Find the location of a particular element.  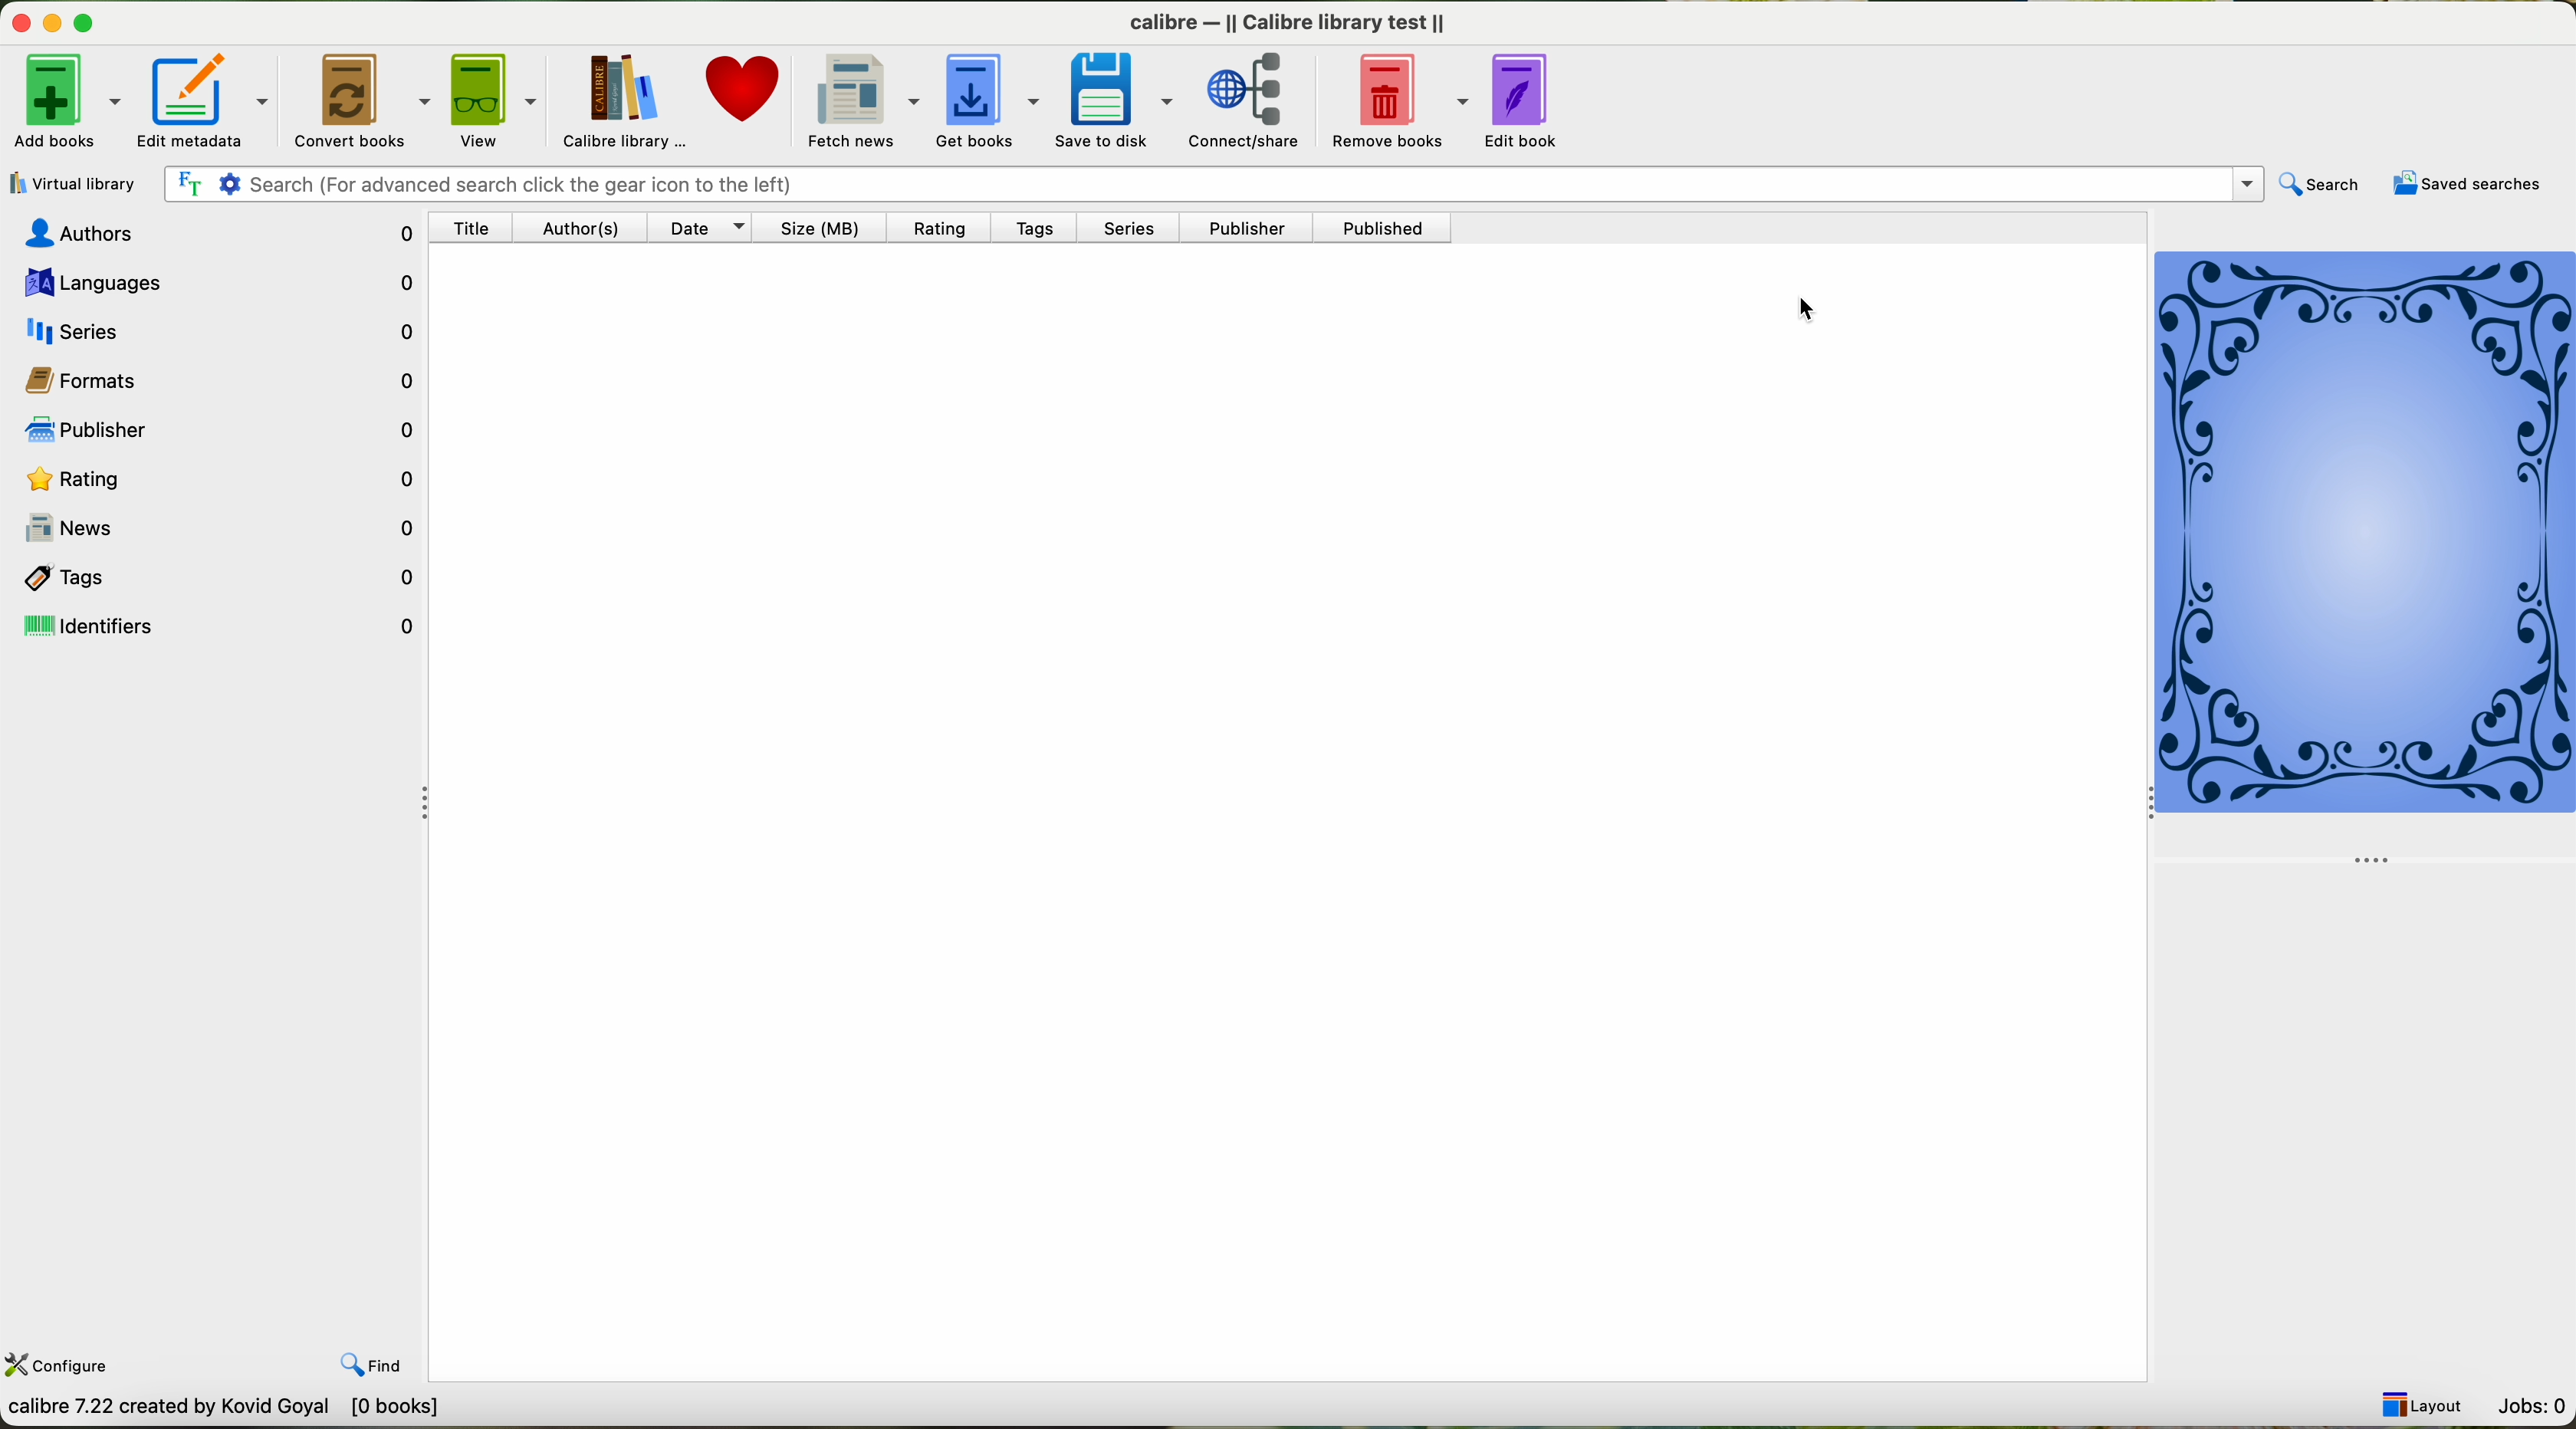

virtual library is located at coordinates (68, 183).